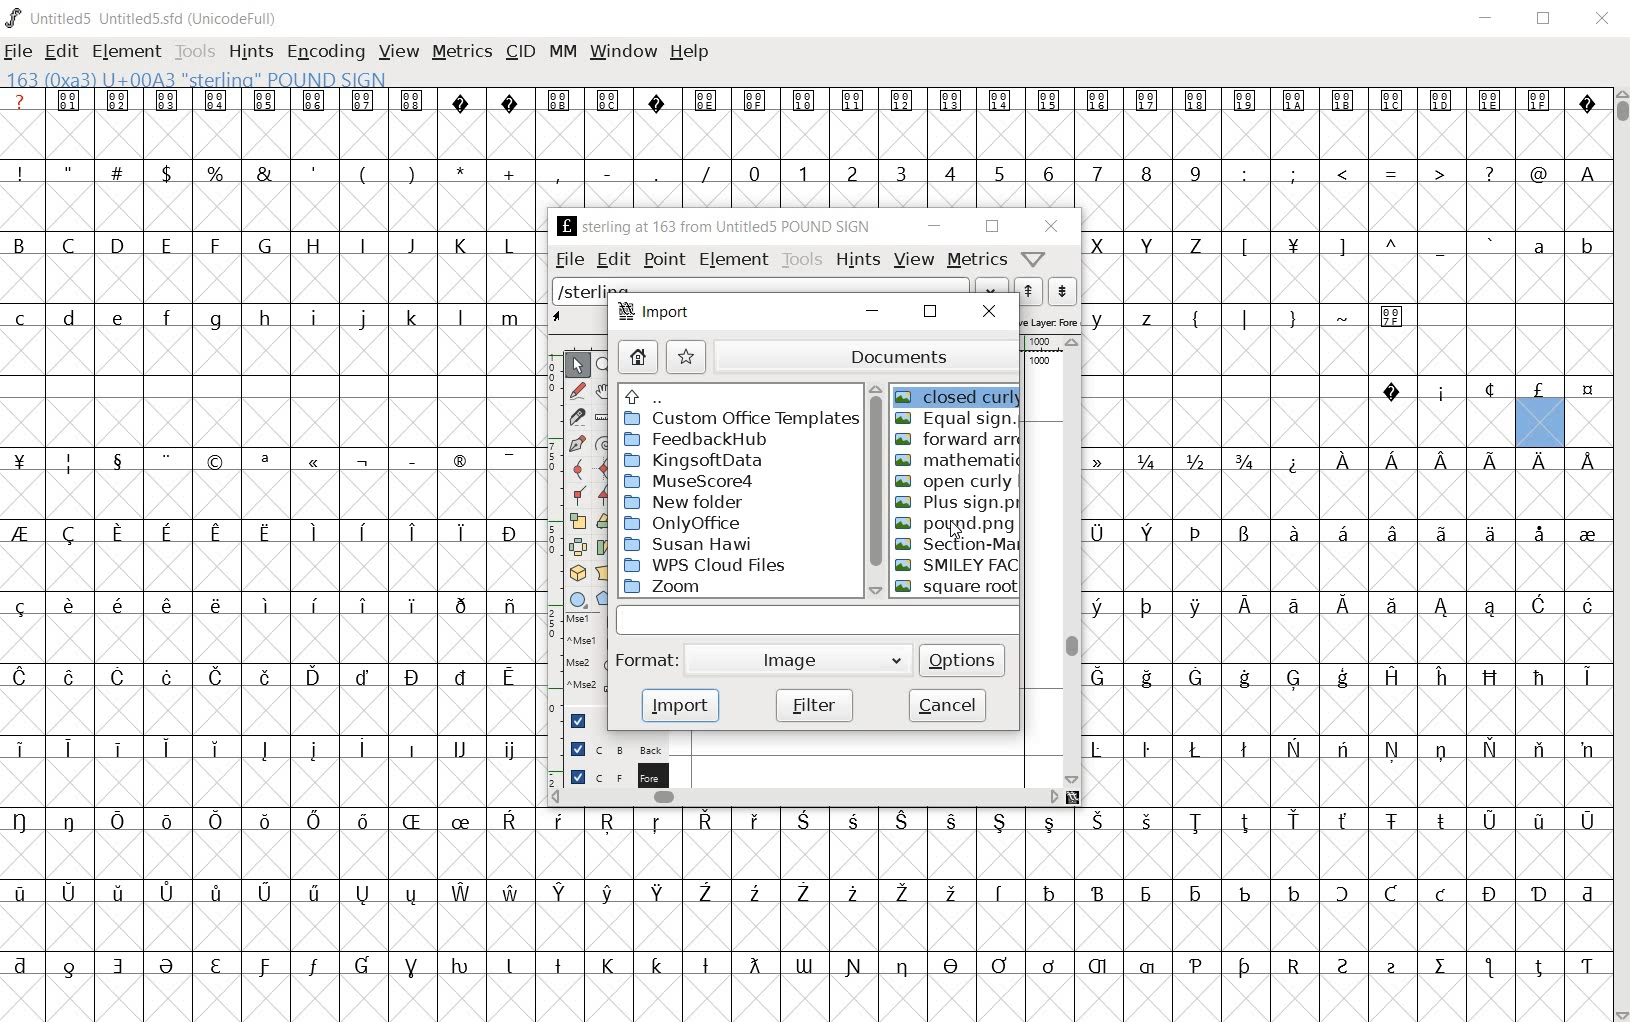 This screenshot has height=1022, width=1630. What do you see at coordinates (692, 542) in the screenshot?
I see `Susan Hawi` at bounding box center [692, 542].